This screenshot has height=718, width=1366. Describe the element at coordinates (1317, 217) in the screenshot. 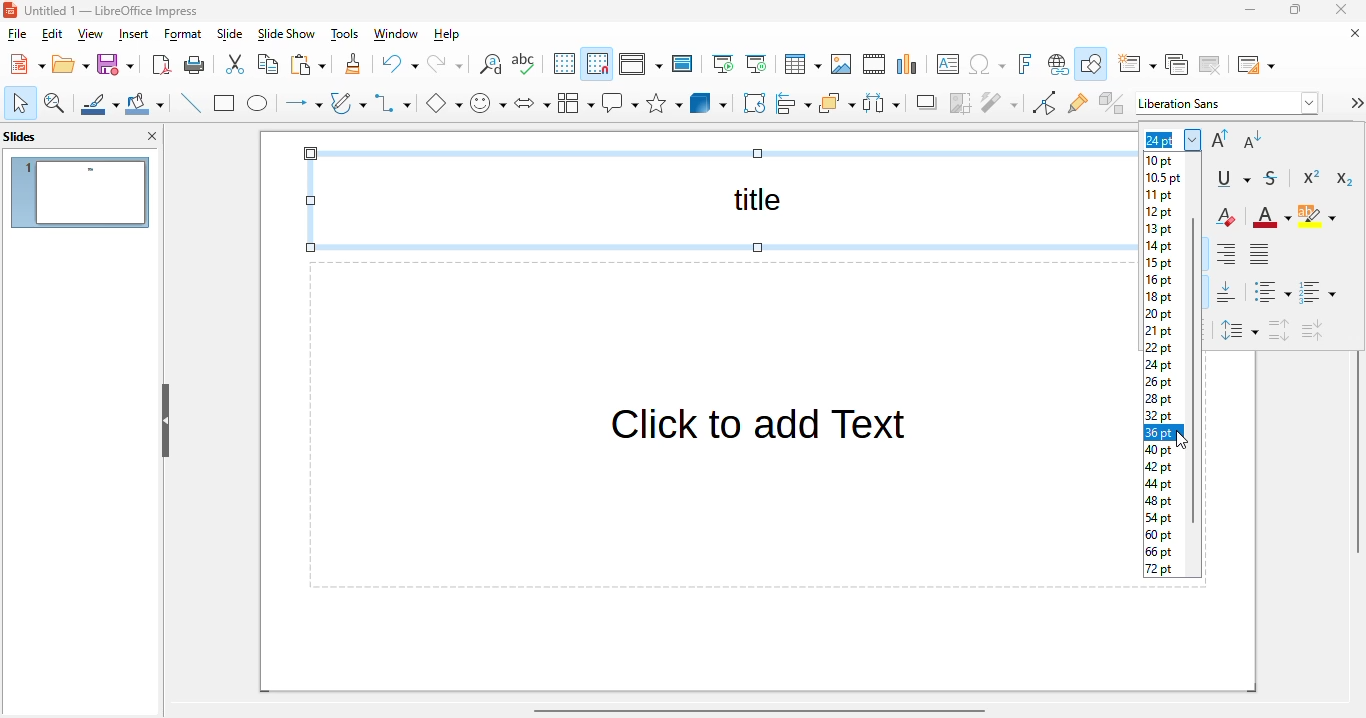

I see `character highlighting color` at that location.